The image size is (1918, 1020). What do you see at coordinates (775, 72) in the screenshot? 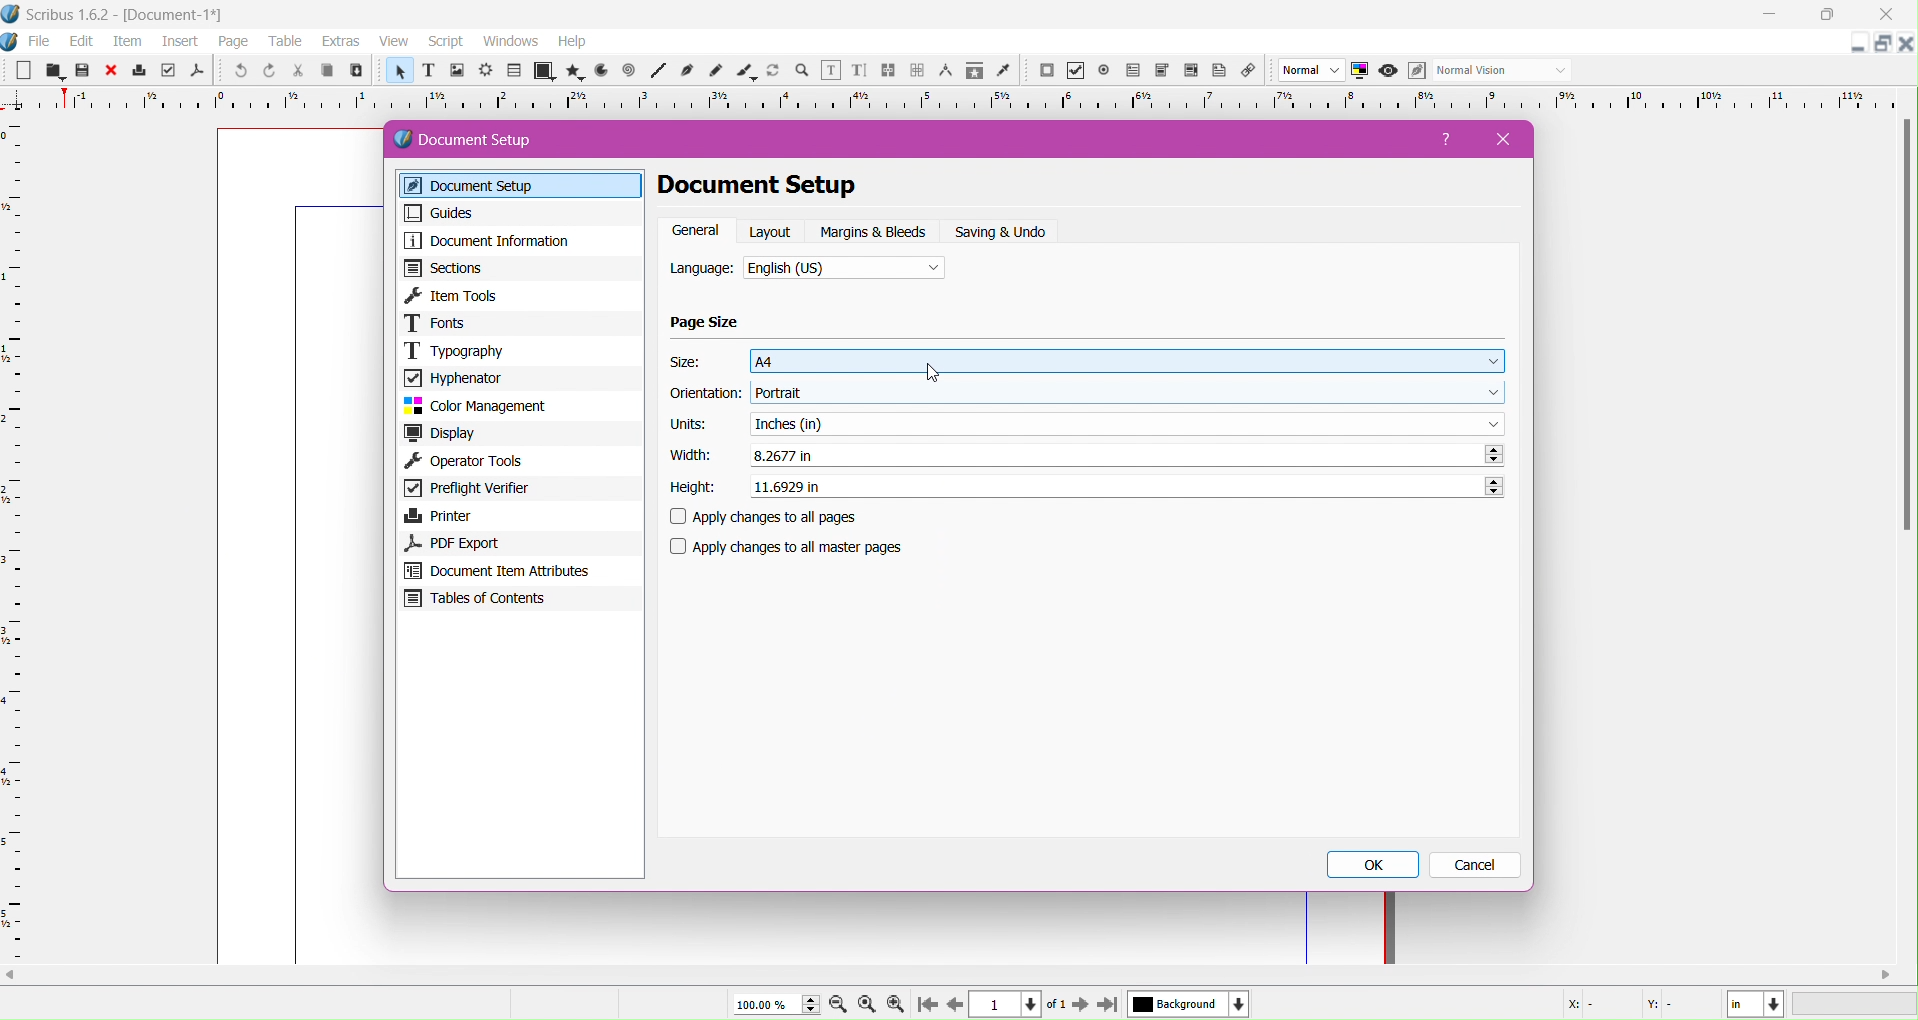
I see `rotate item` at bounding box center [775, 72].